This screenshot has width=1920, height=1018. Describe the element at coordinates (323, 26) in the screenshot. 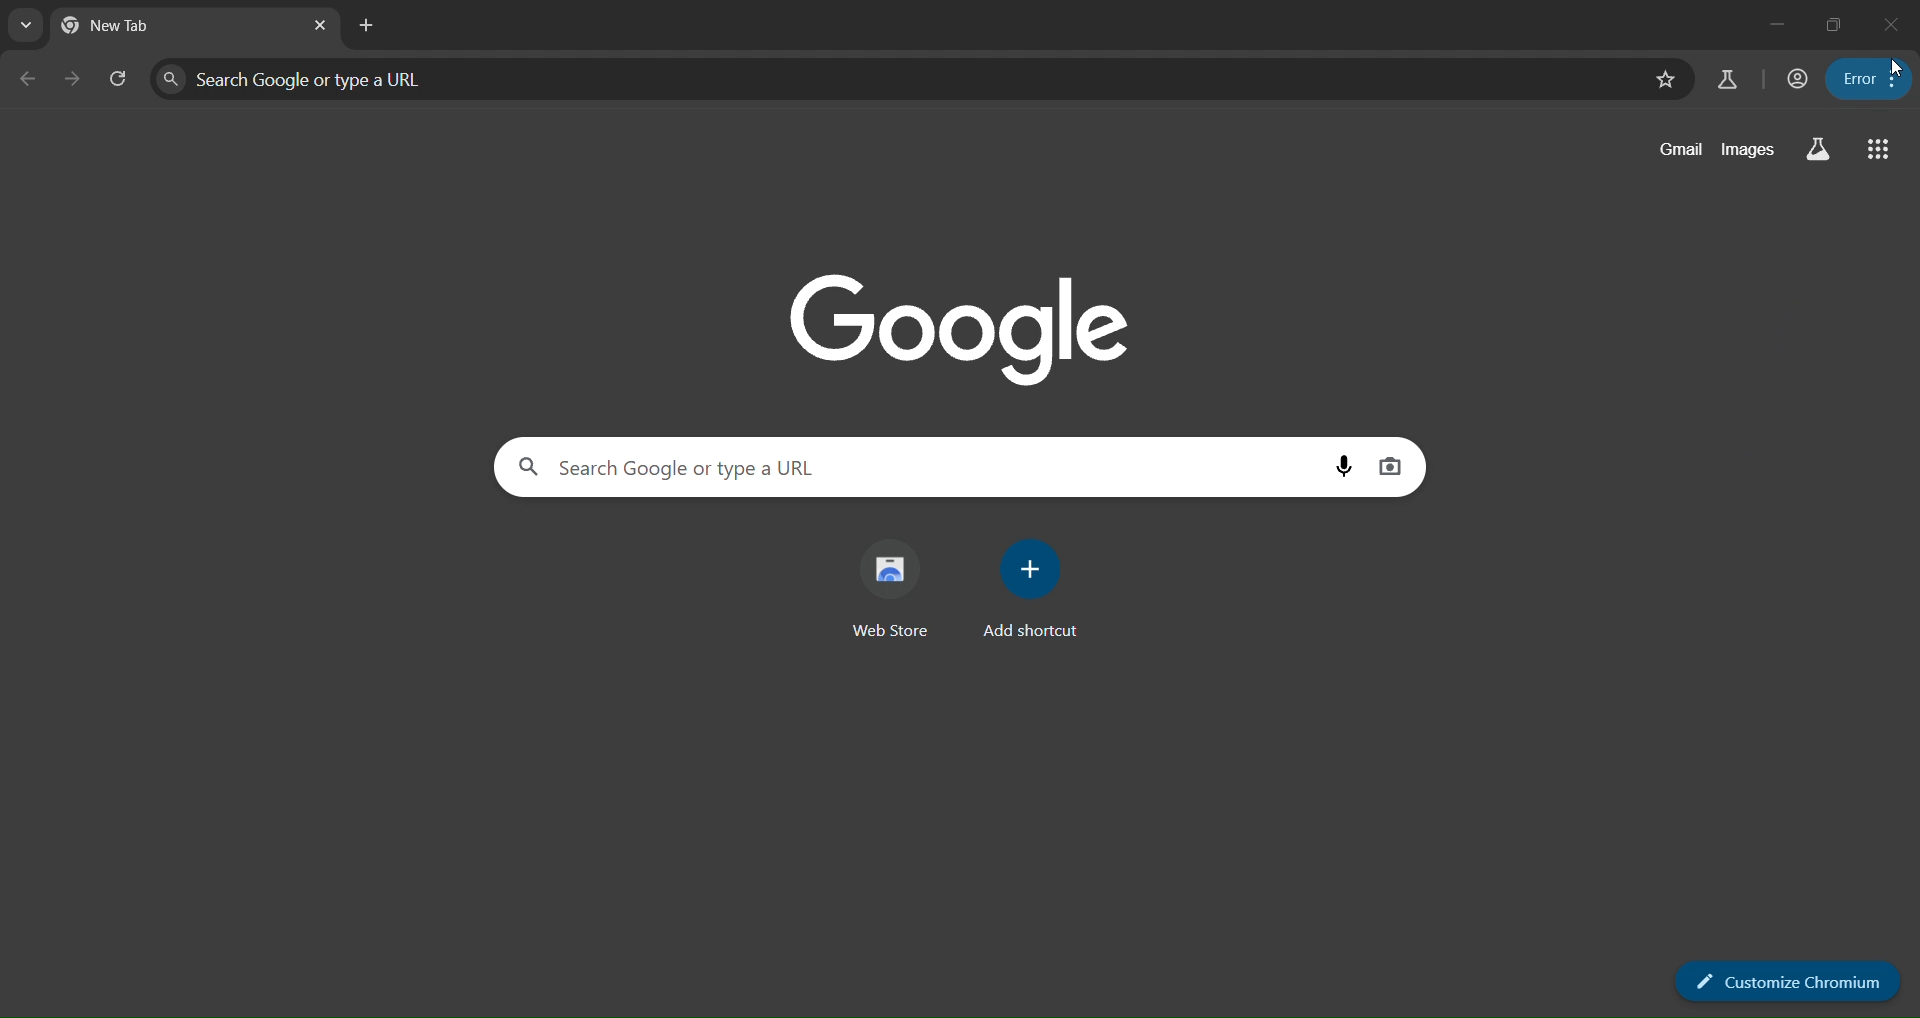

I see `close tab` at that location.